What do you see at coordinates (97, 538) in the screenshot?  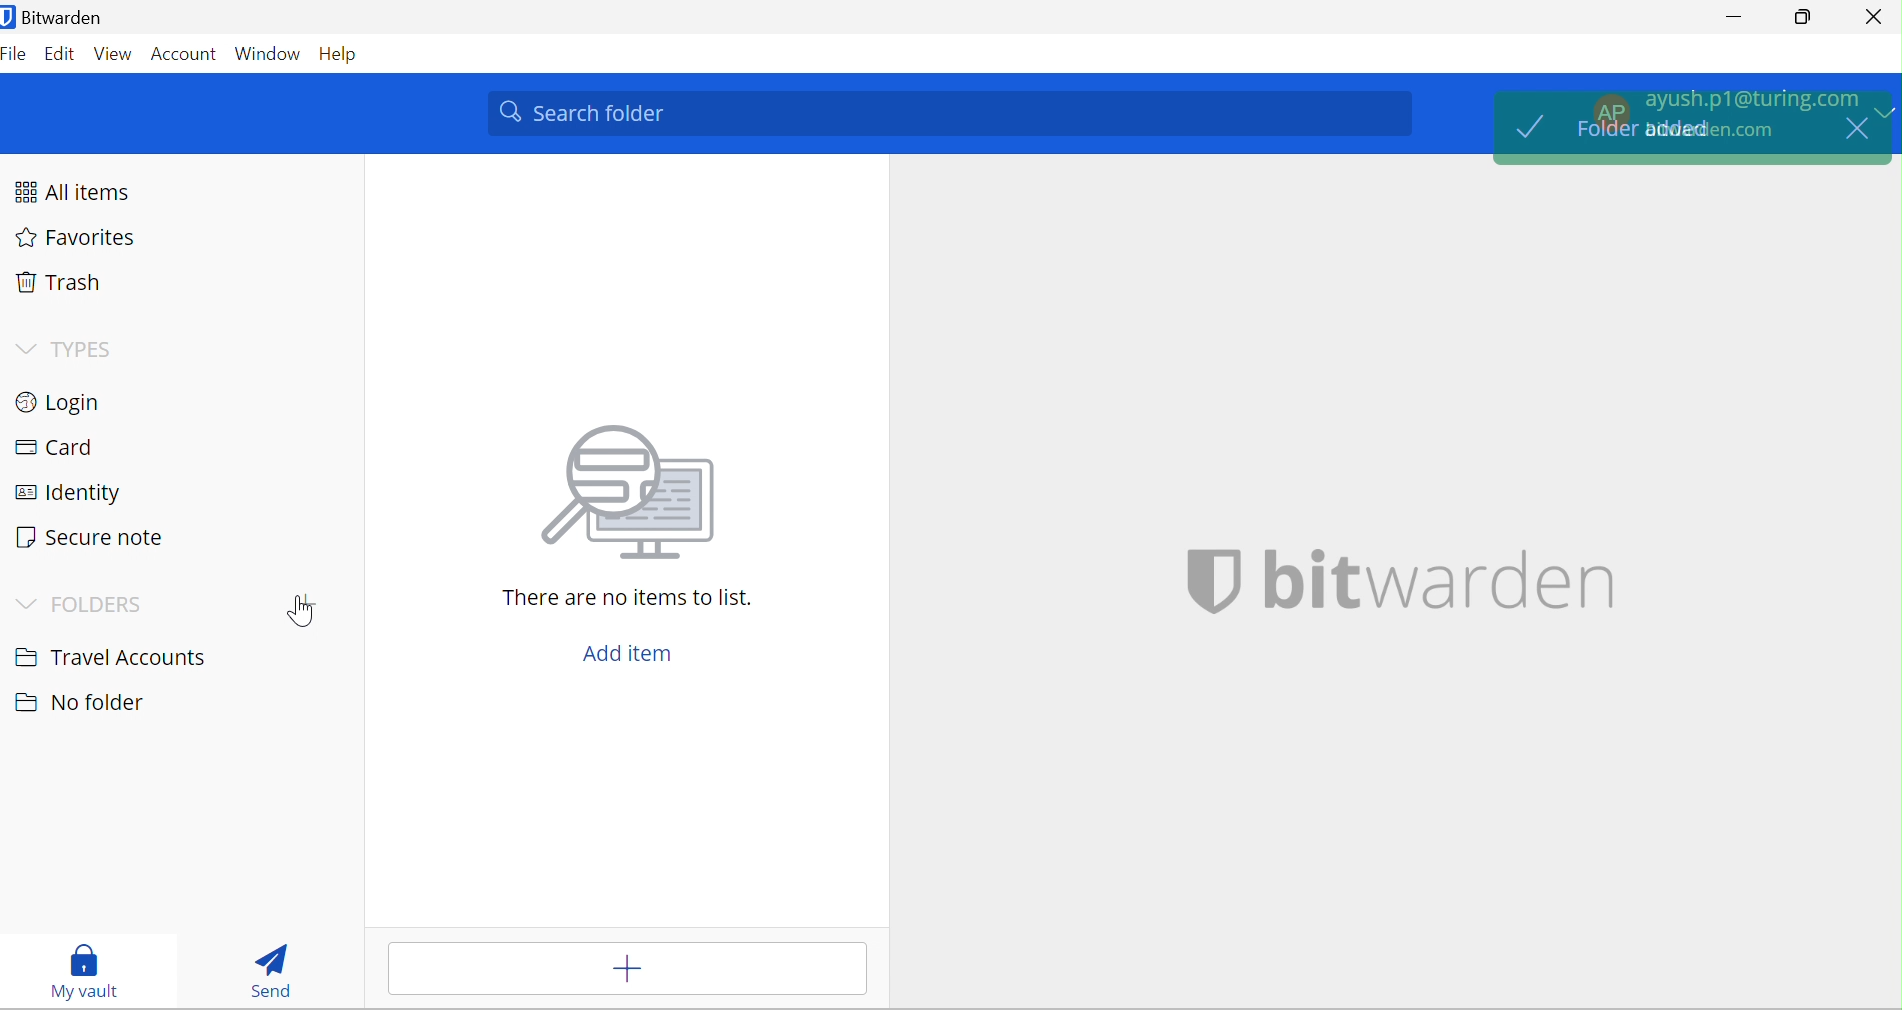 I see `Secure note` at bounding box center [97, 538].